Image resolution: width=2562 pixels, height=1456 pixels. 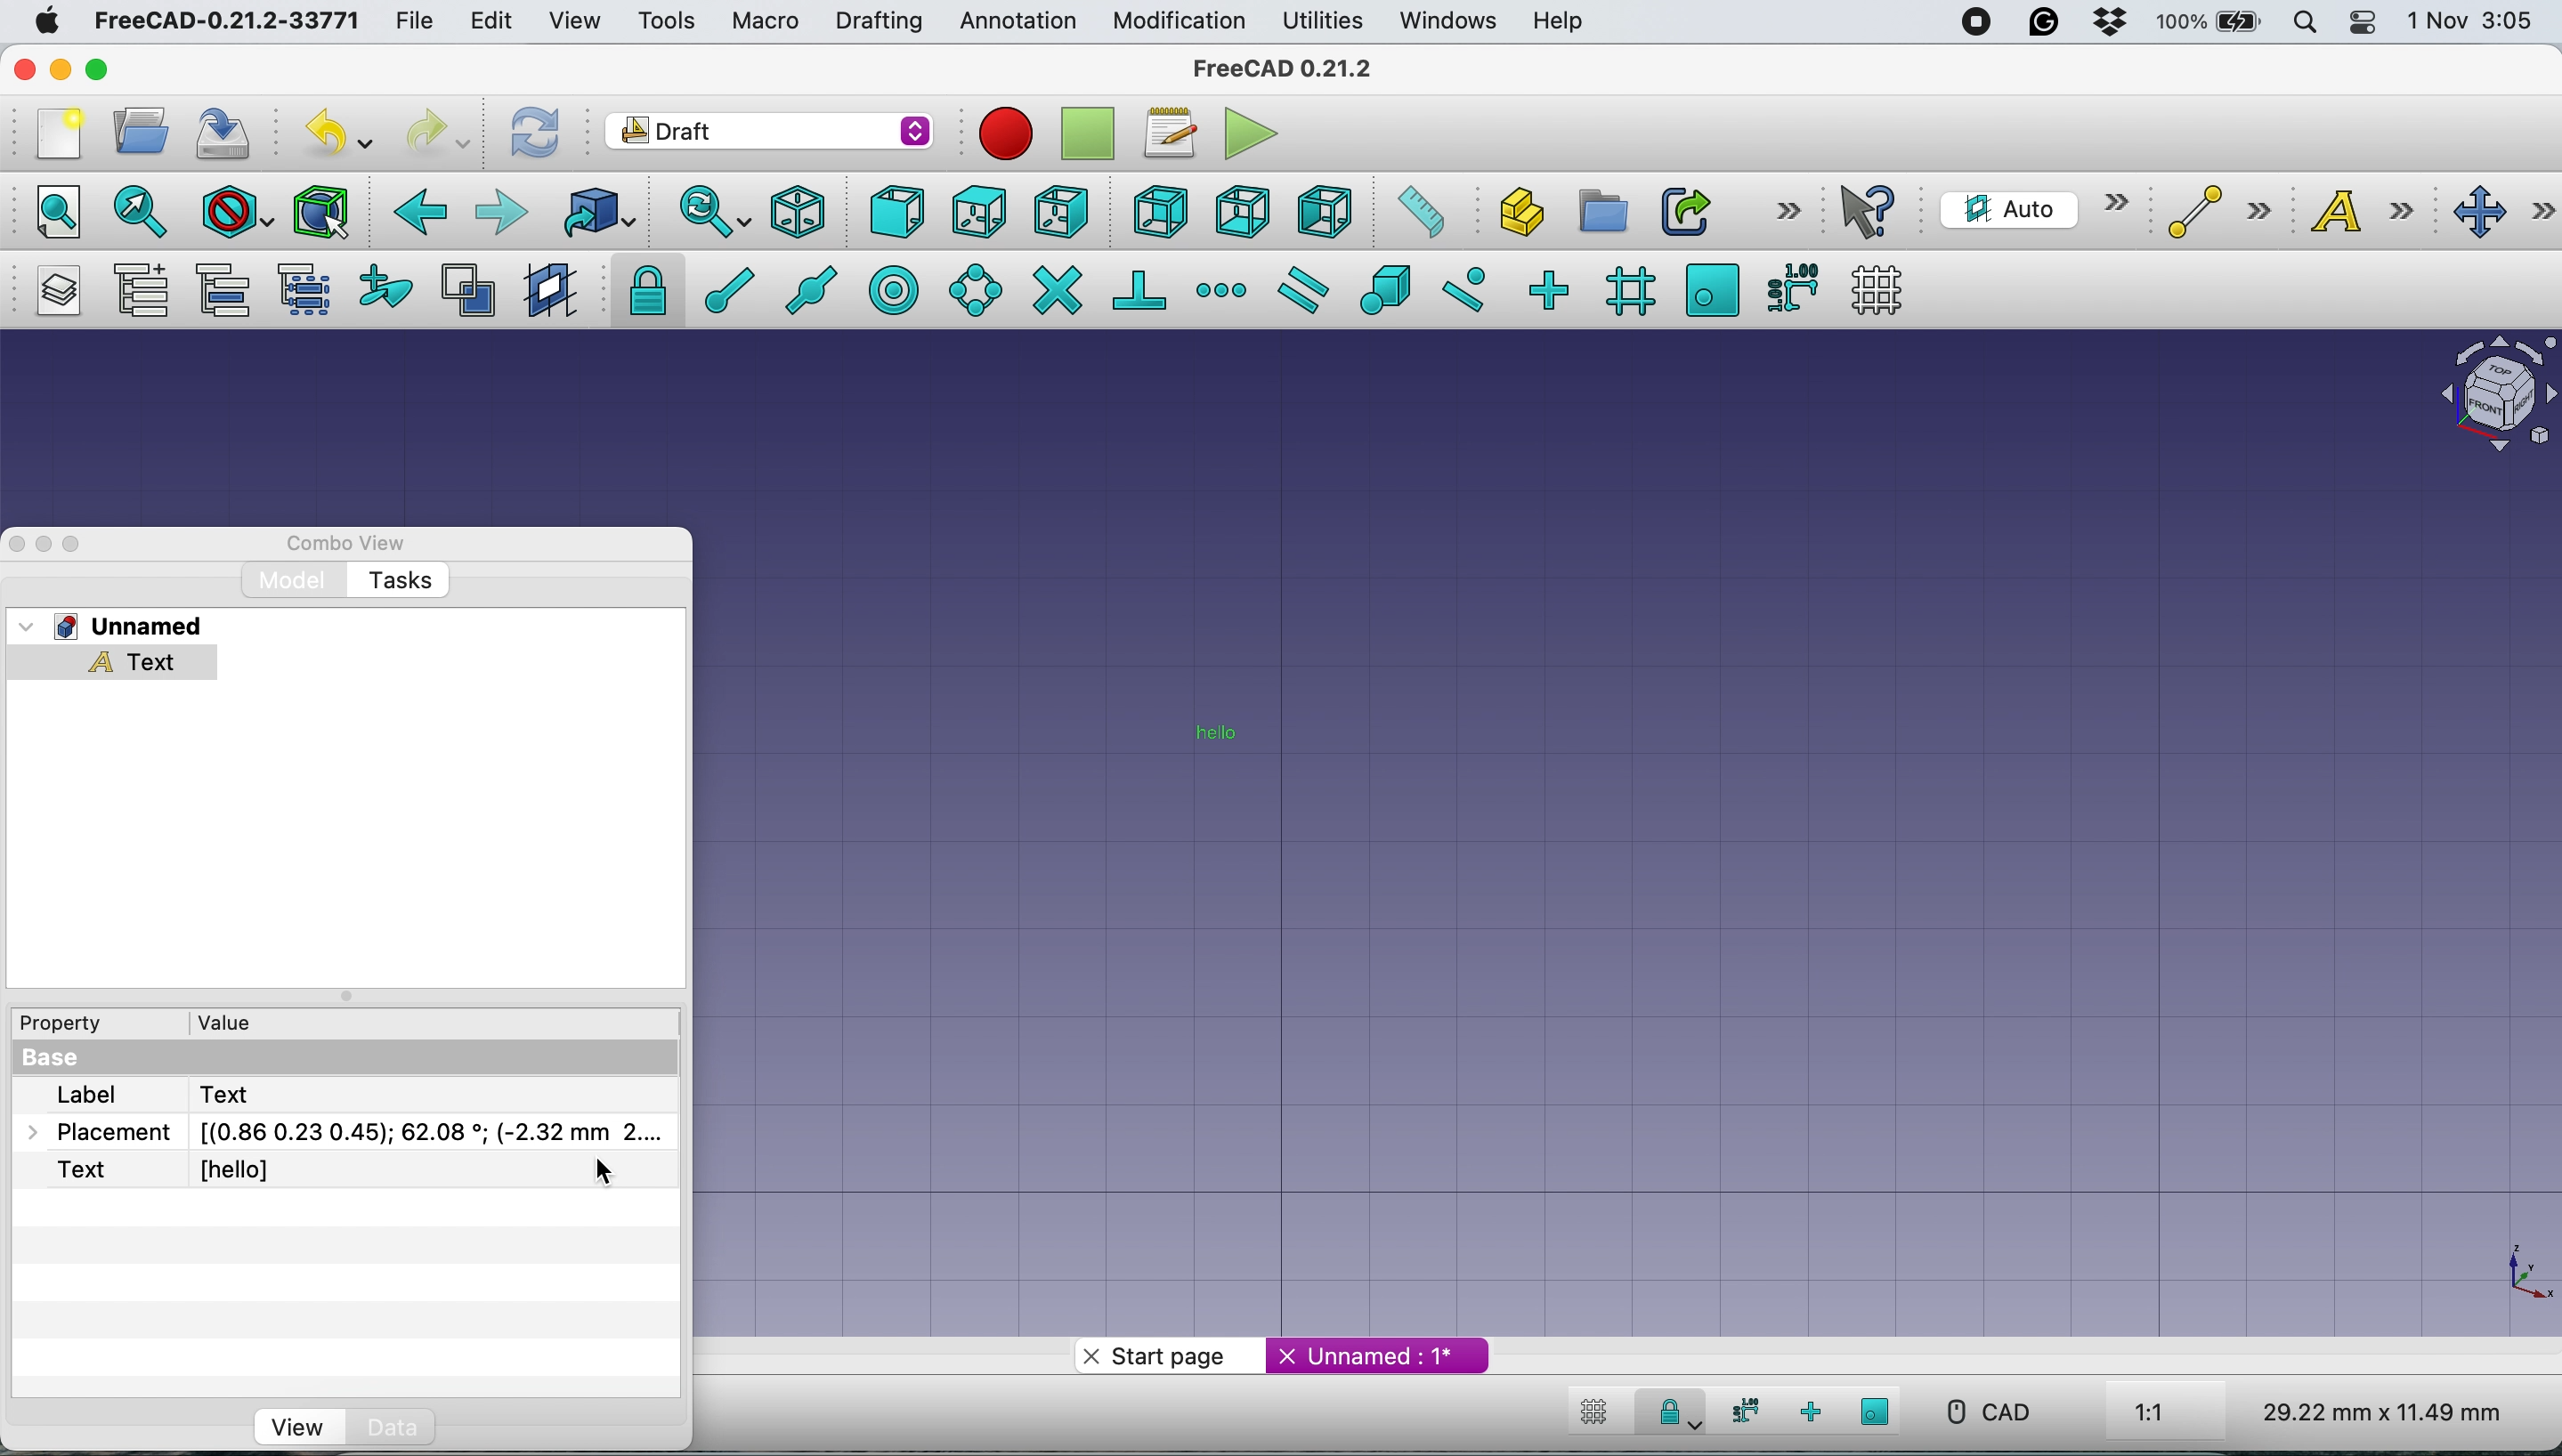 I want to click on measure distance, so click(x=1413, y=212).